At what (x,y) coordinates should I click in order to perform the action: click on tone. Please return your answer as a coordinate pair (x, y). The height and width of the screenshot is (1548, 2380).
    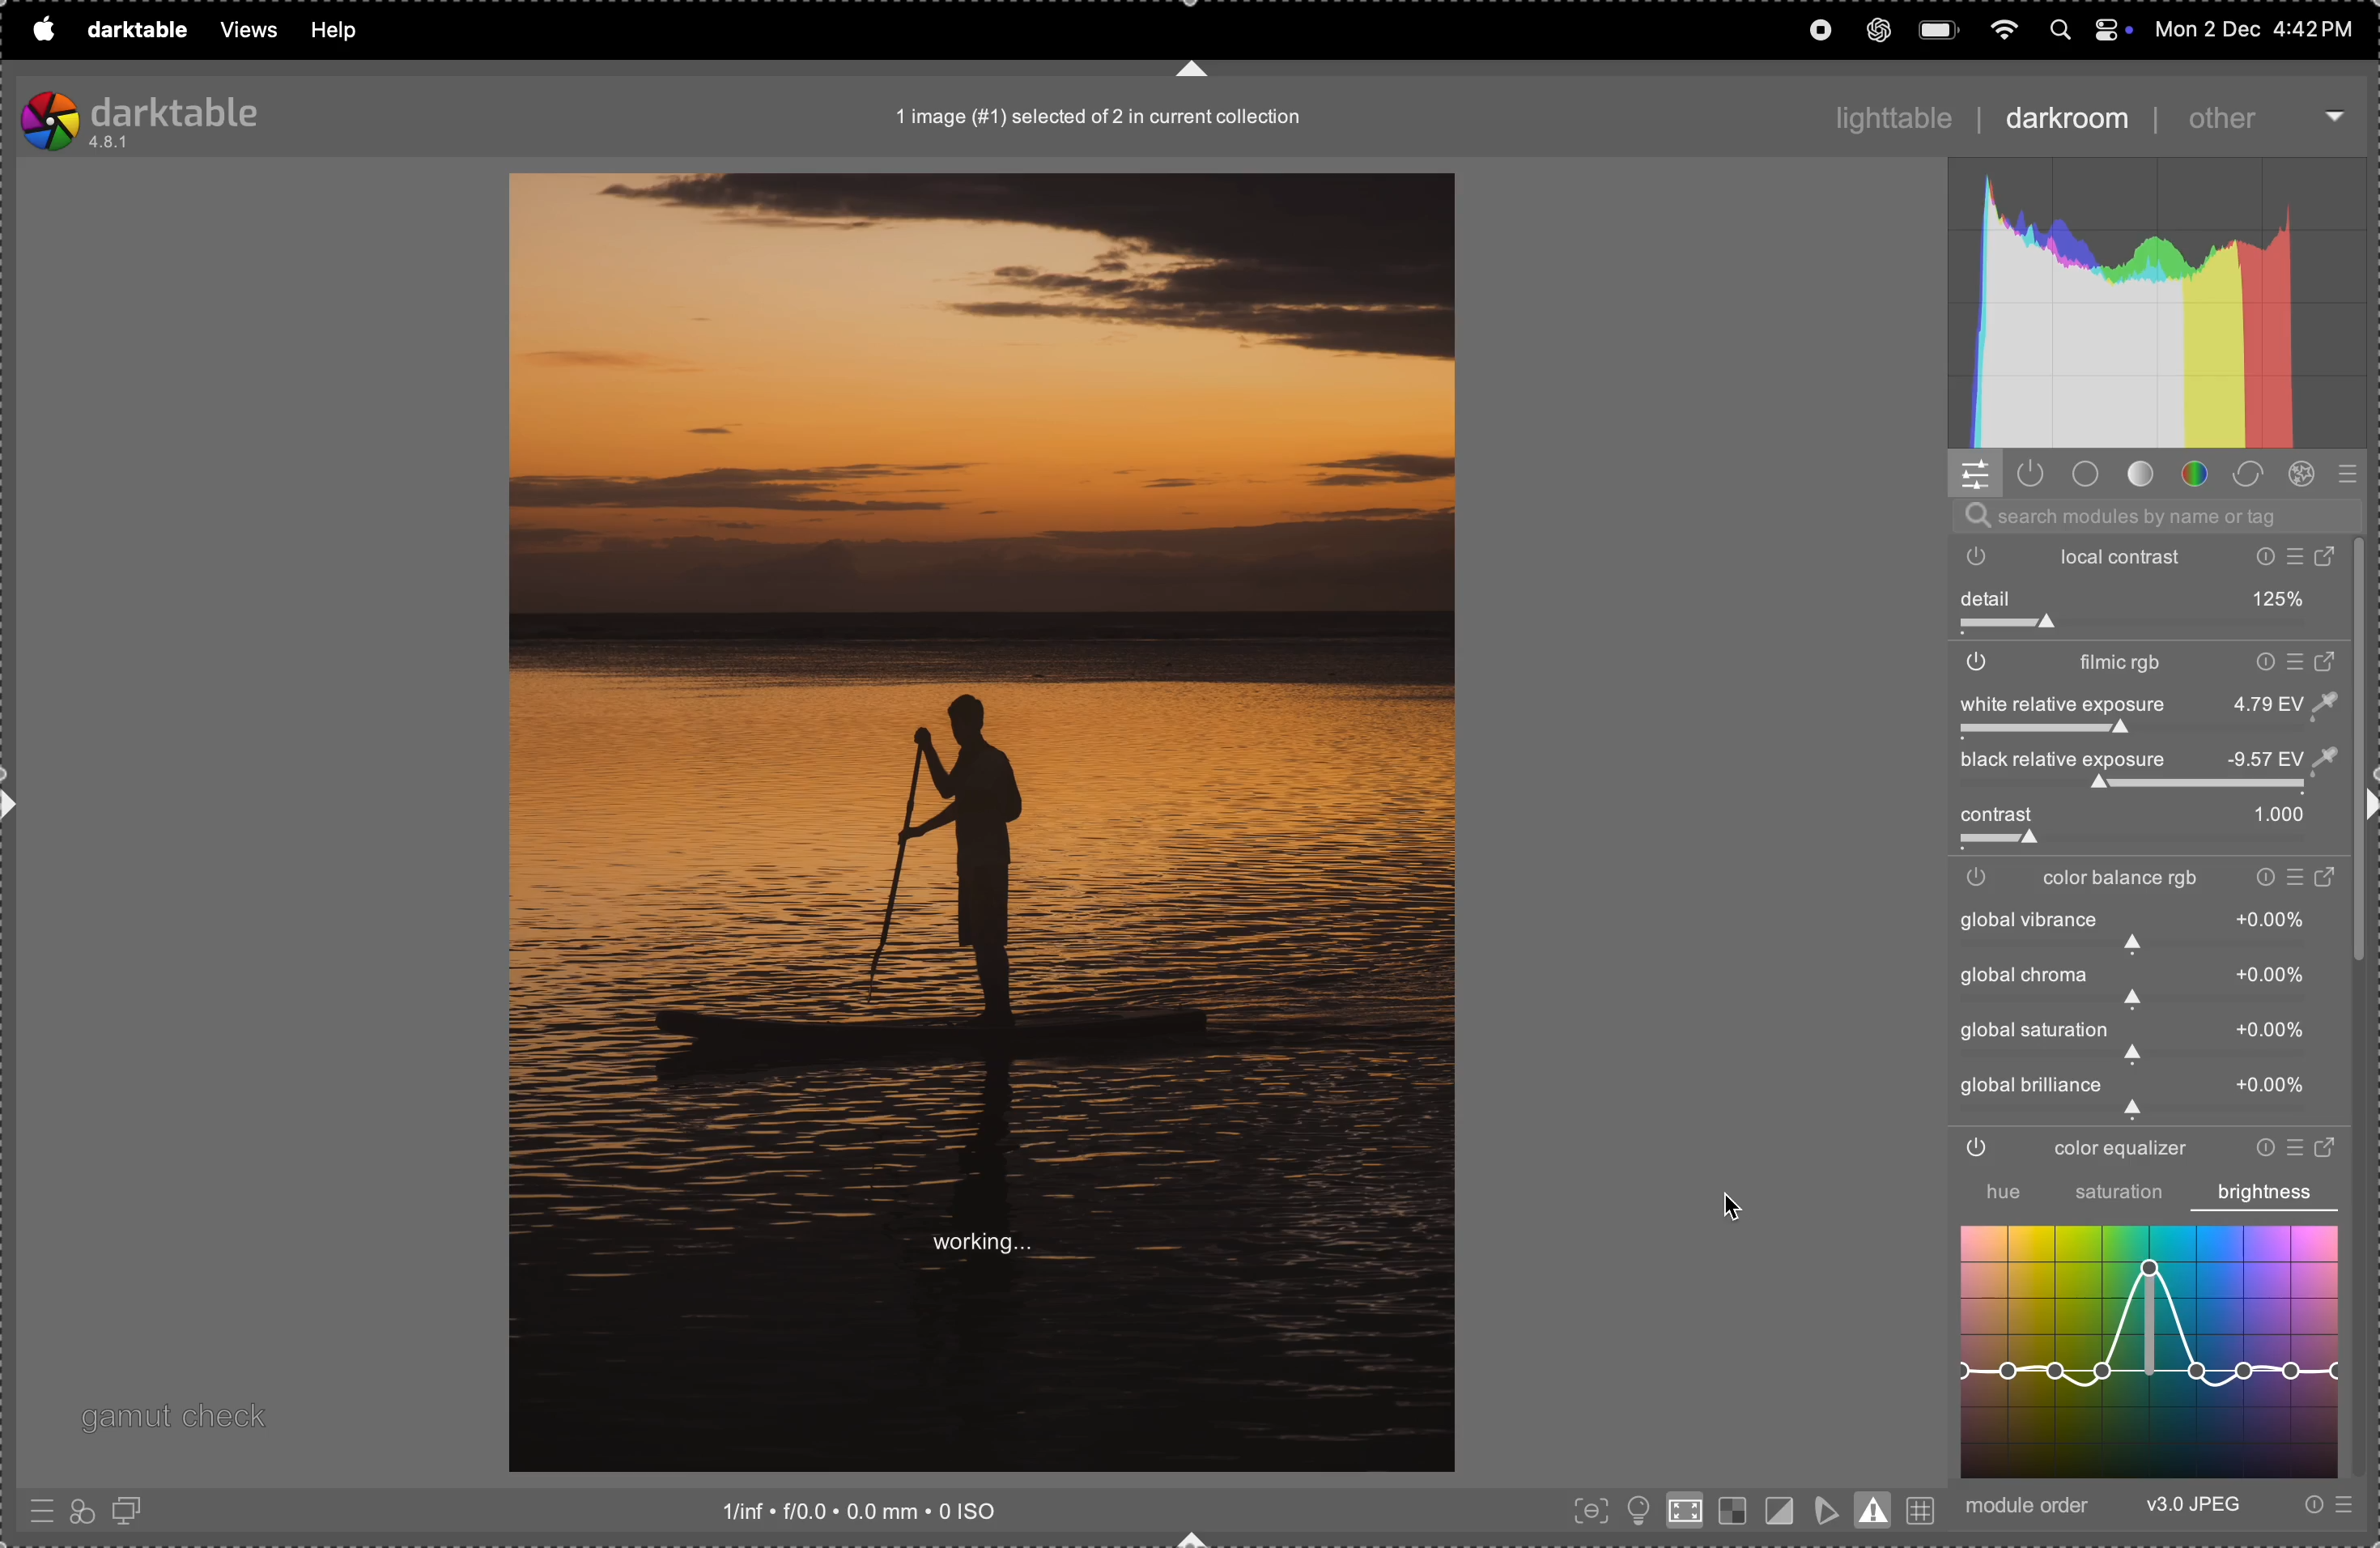
    Looking at the image, I should click on (2141, 475).